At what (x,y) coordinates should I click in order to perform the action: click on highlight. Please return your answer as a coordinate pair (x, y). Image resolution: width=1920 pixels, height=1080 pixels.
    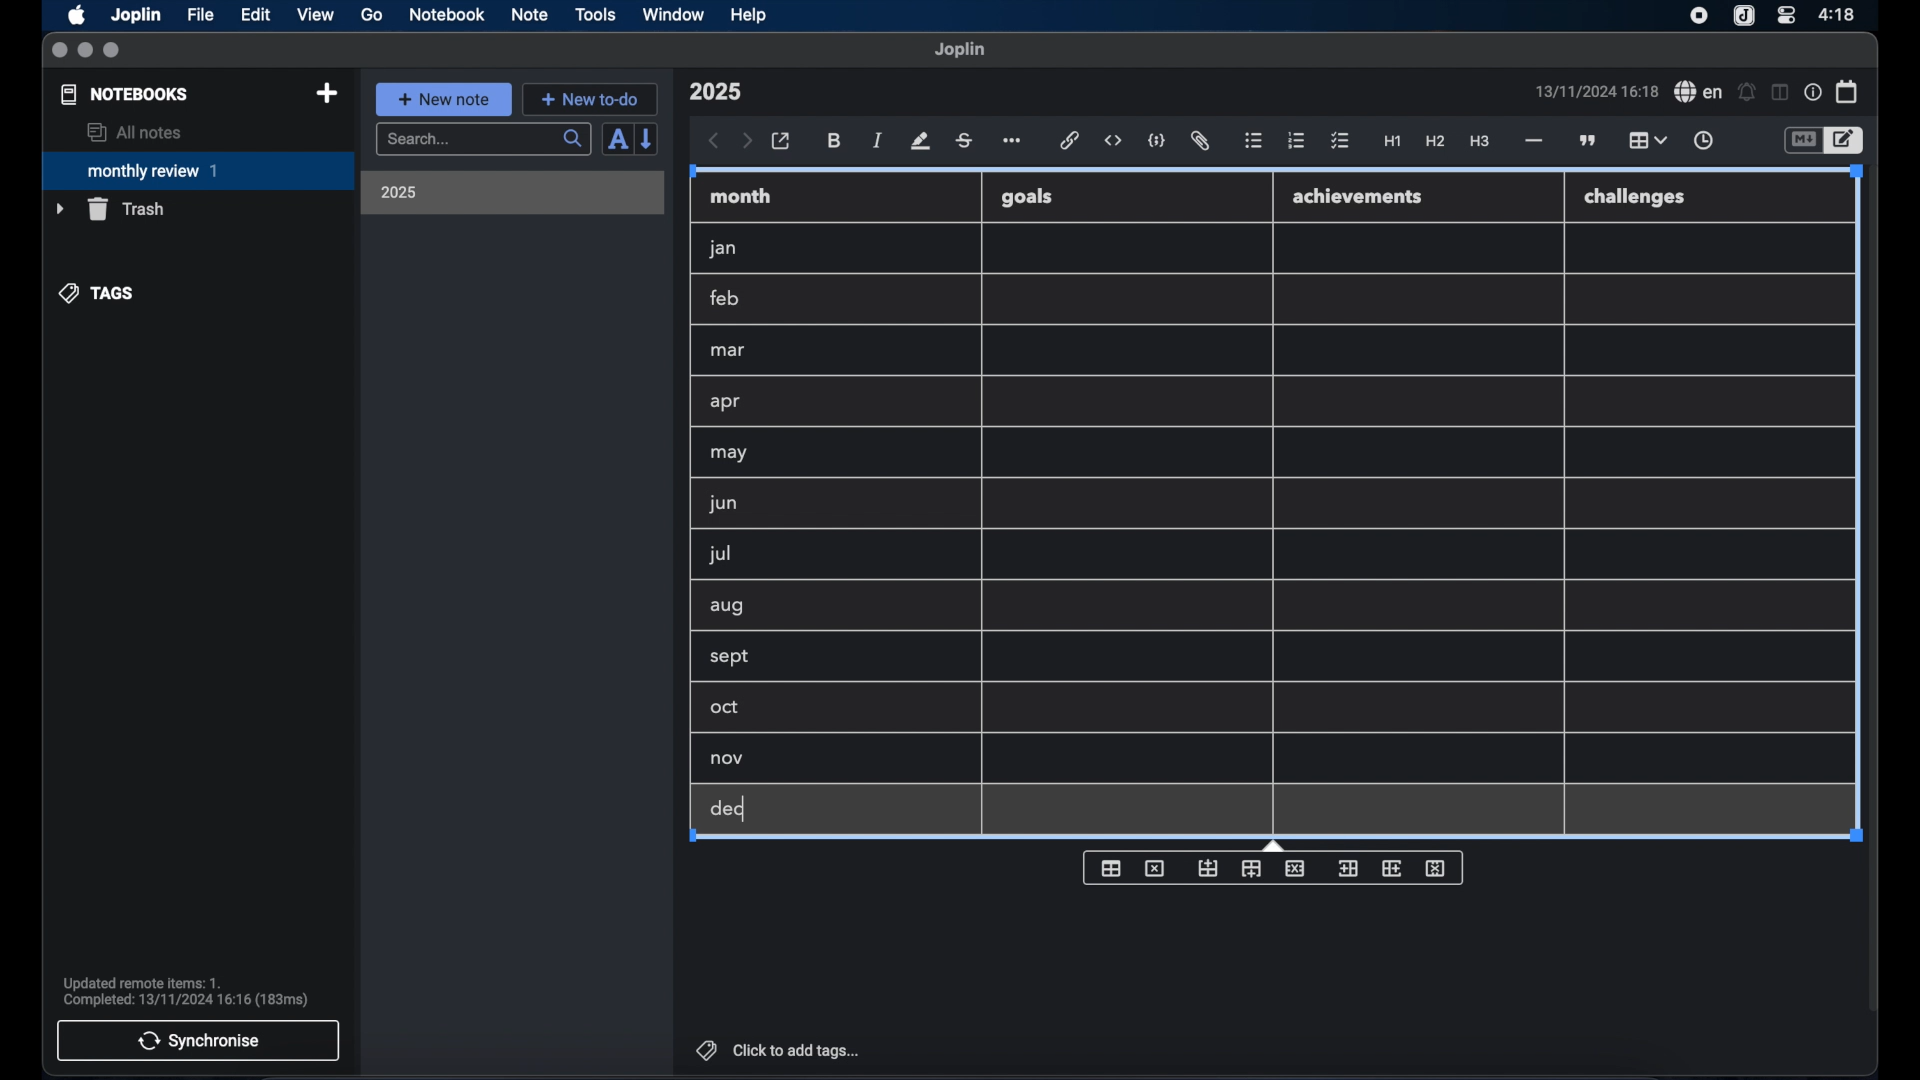
    Looking at the image, I should click on (920, 141).